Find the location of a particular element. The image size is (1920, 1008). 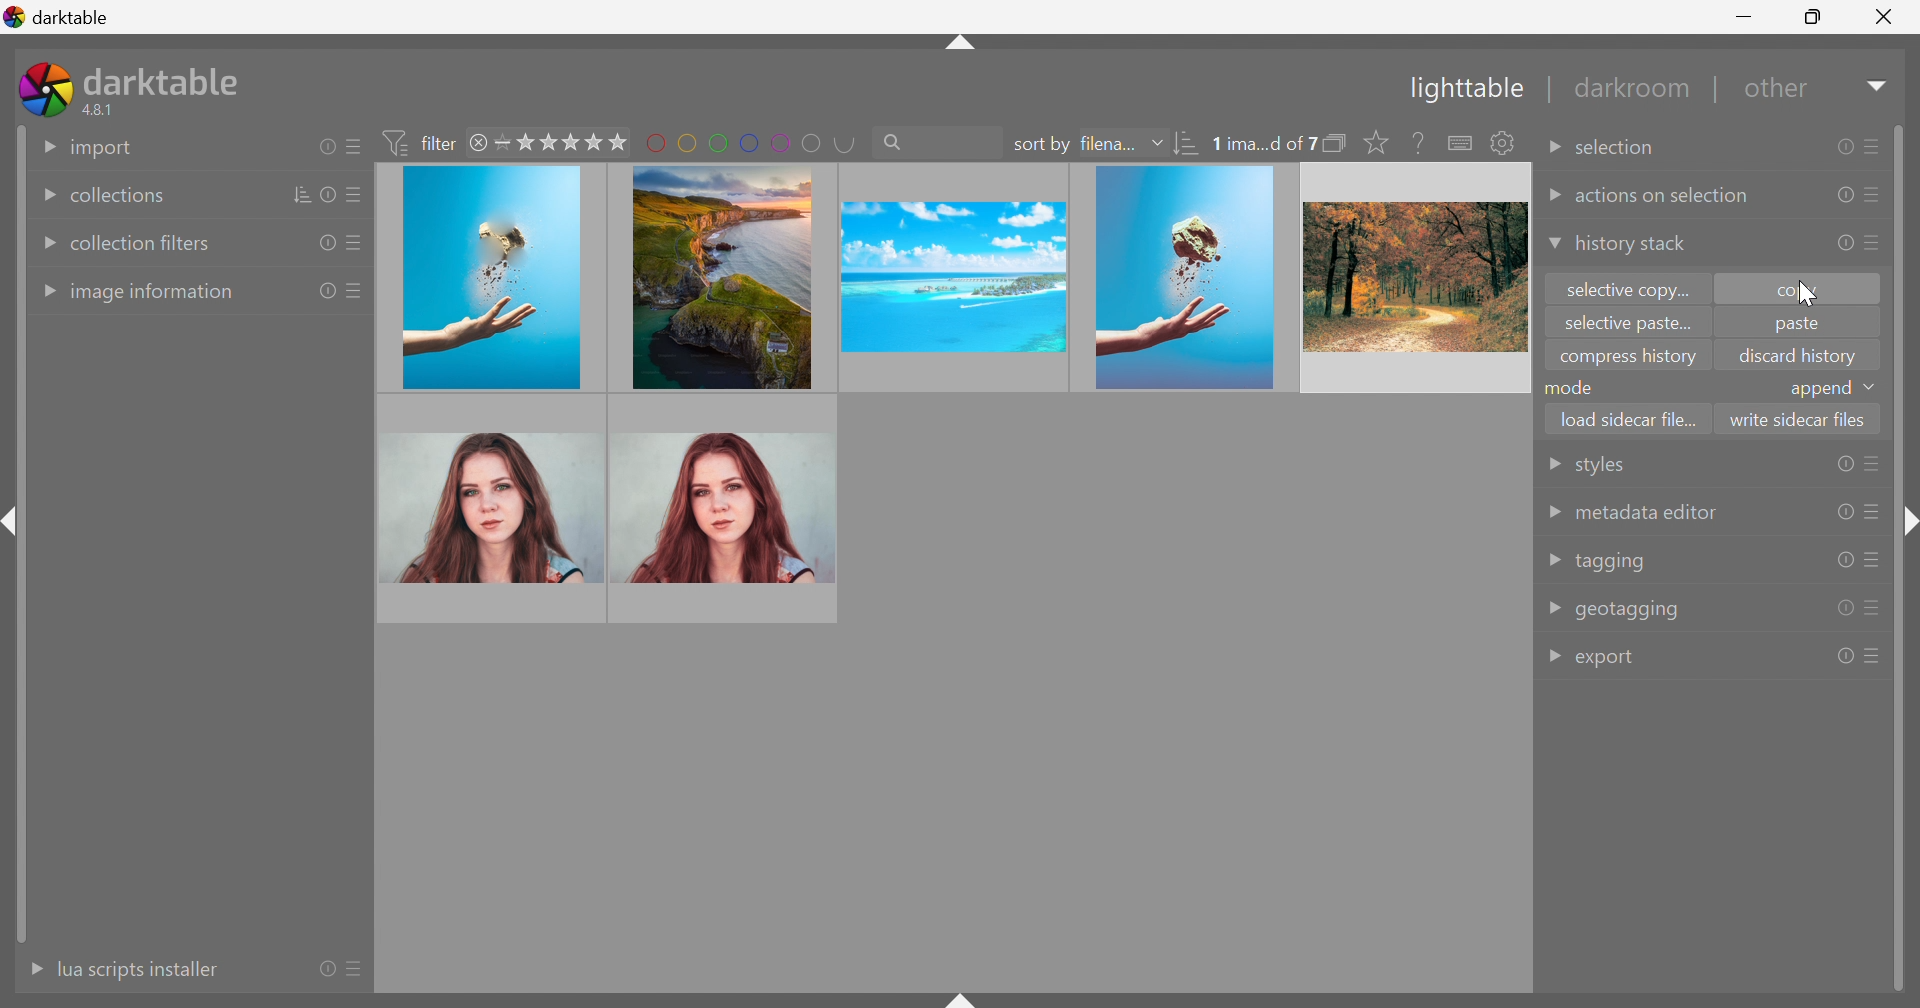

paste is located at coordinates (1795, 327).